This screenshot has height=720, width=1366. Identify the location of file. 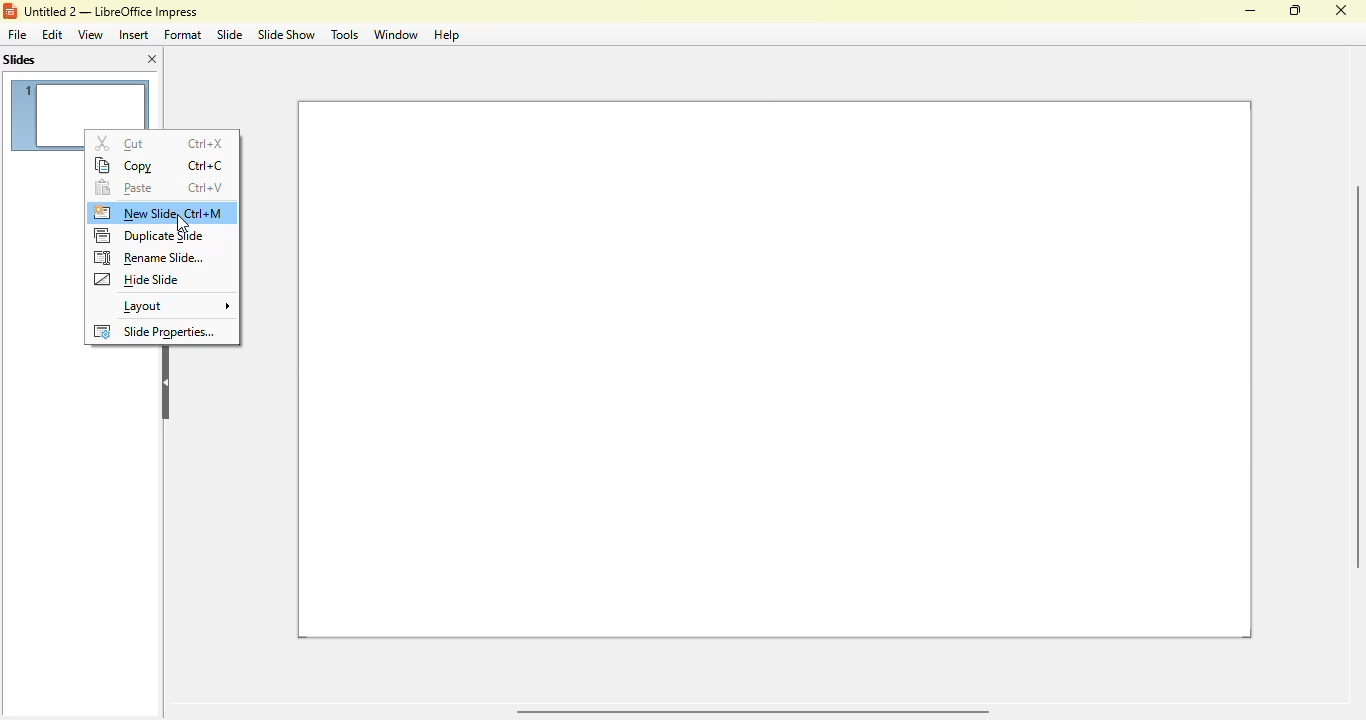
(16, 34).